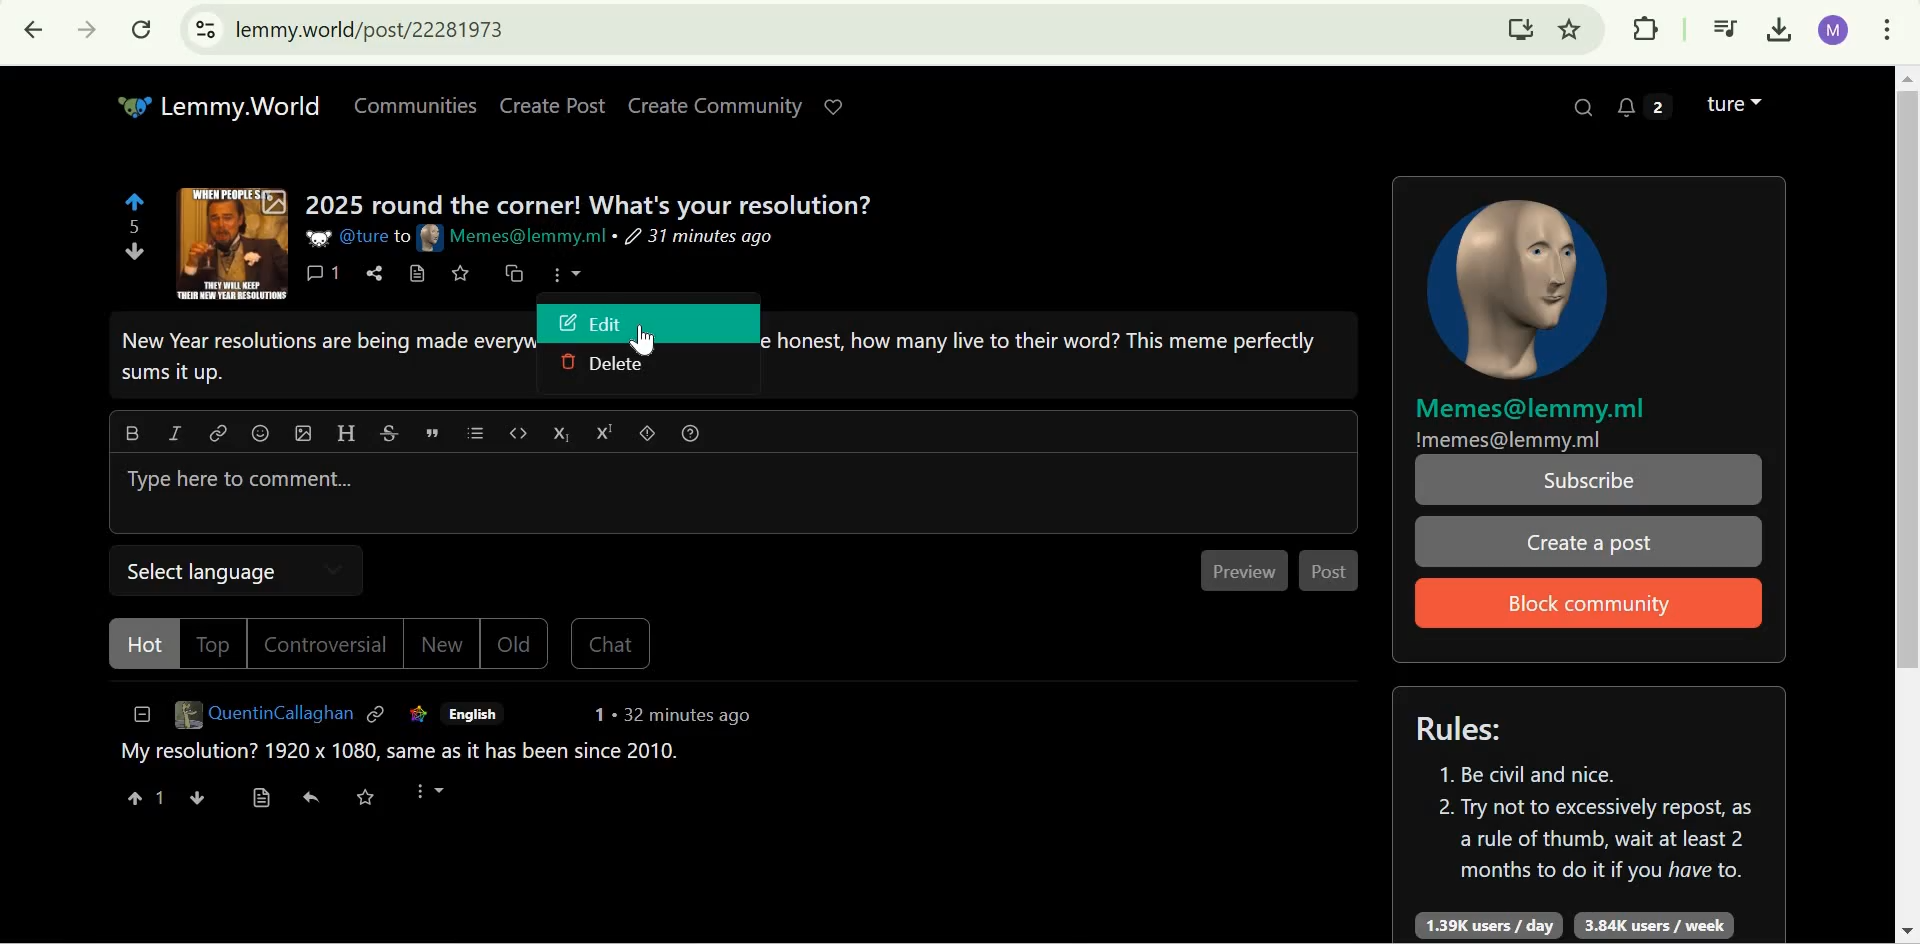  What do you see at coordinates (519, 432) in the screenshot?
I see `code` at bounding box center [519, 432].